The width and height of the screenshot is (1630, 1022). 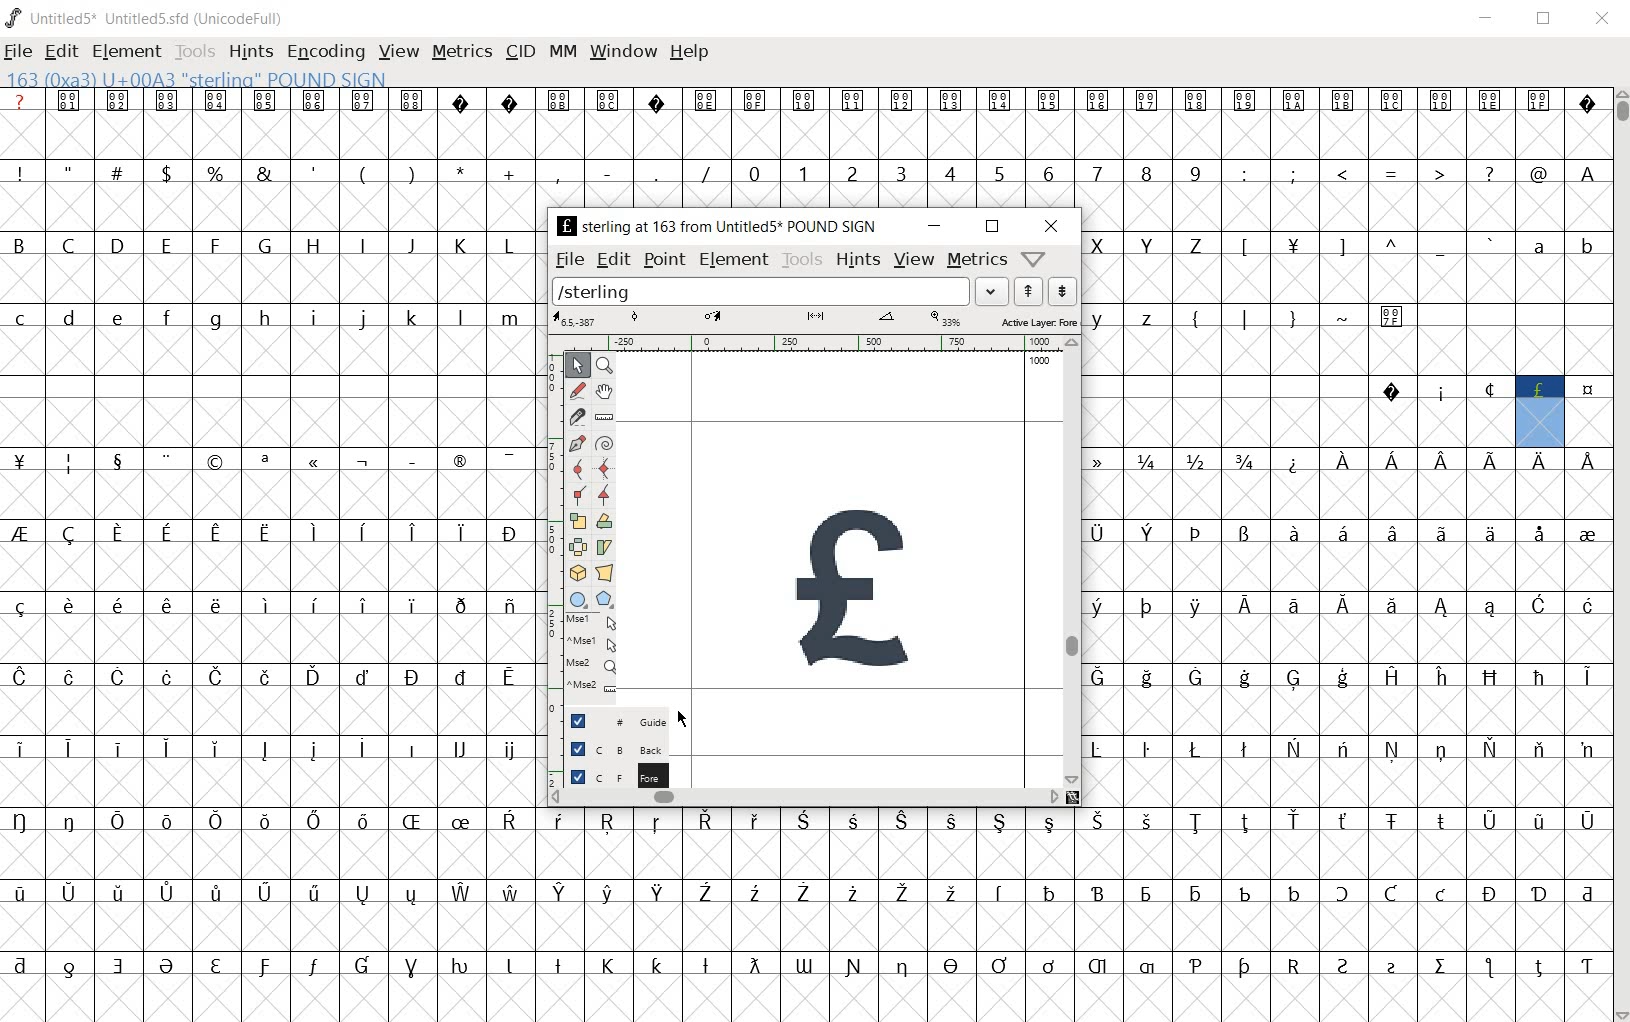 What do you see at coordinates (1147, 894) in the screenshot?
I see `Symbol` at bounding box center [1147, 894].